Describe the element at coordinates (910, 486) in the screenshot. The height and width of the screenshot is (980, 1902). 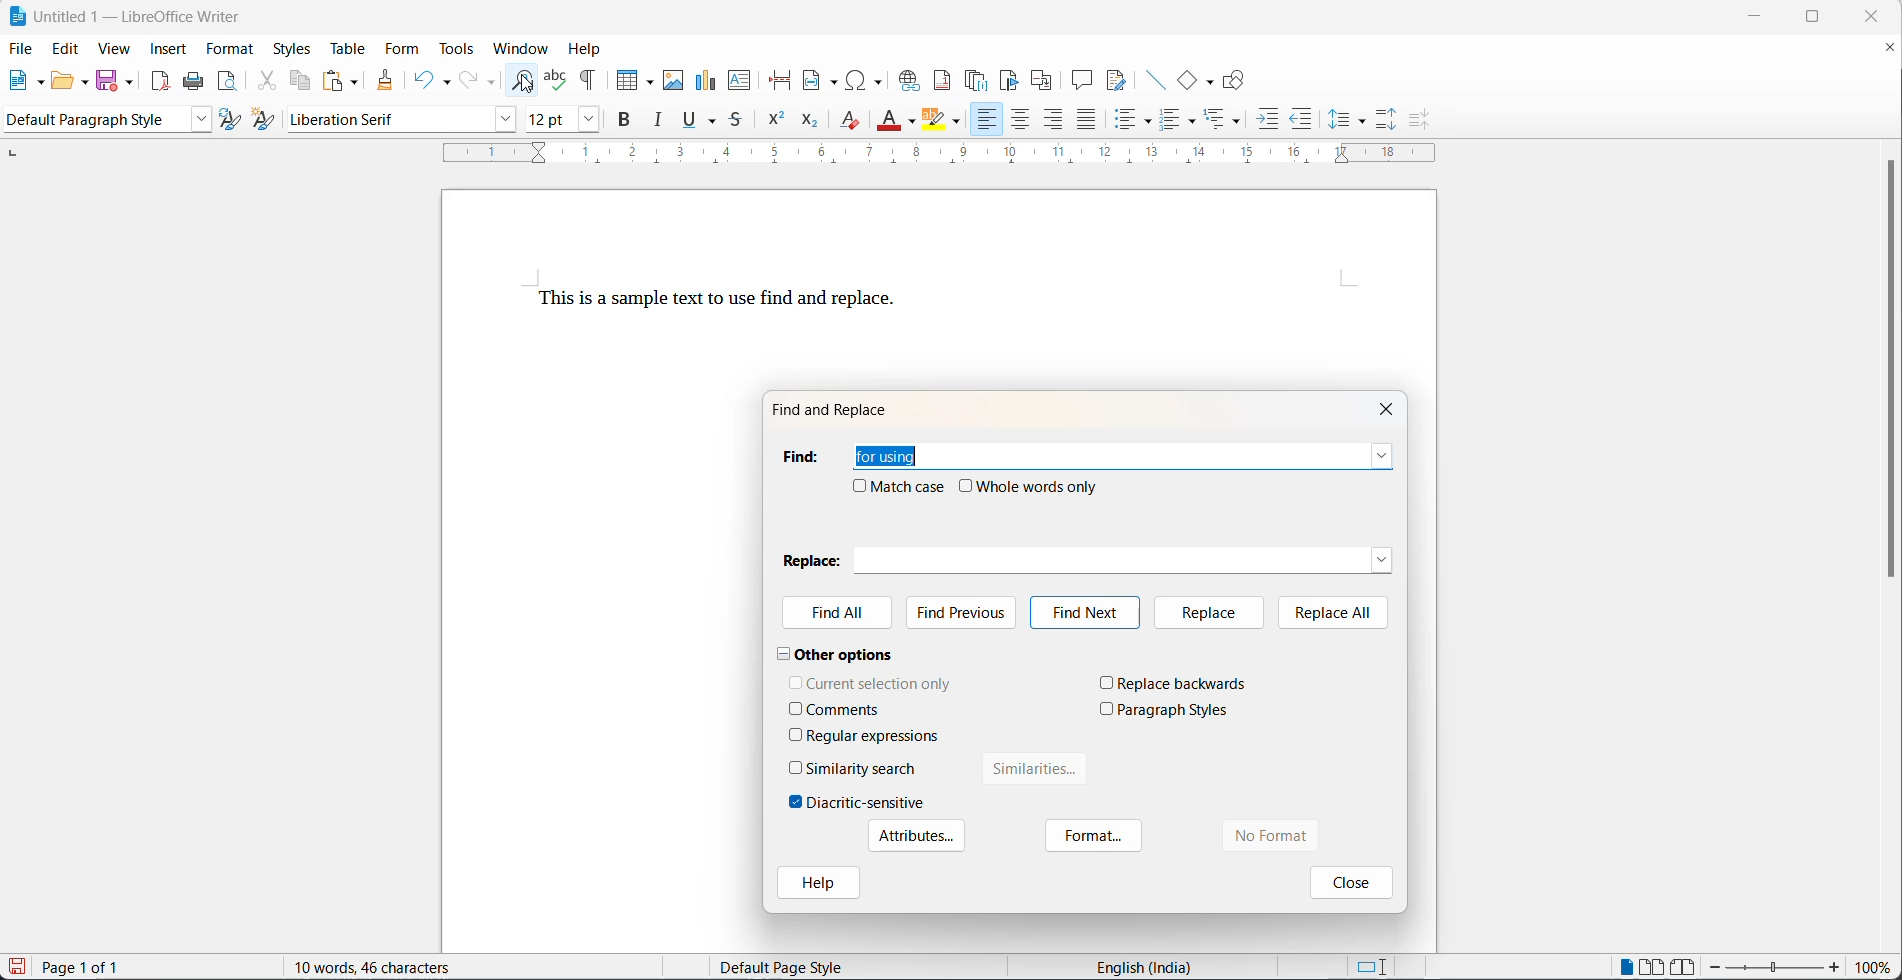
I see `match case` at that location.